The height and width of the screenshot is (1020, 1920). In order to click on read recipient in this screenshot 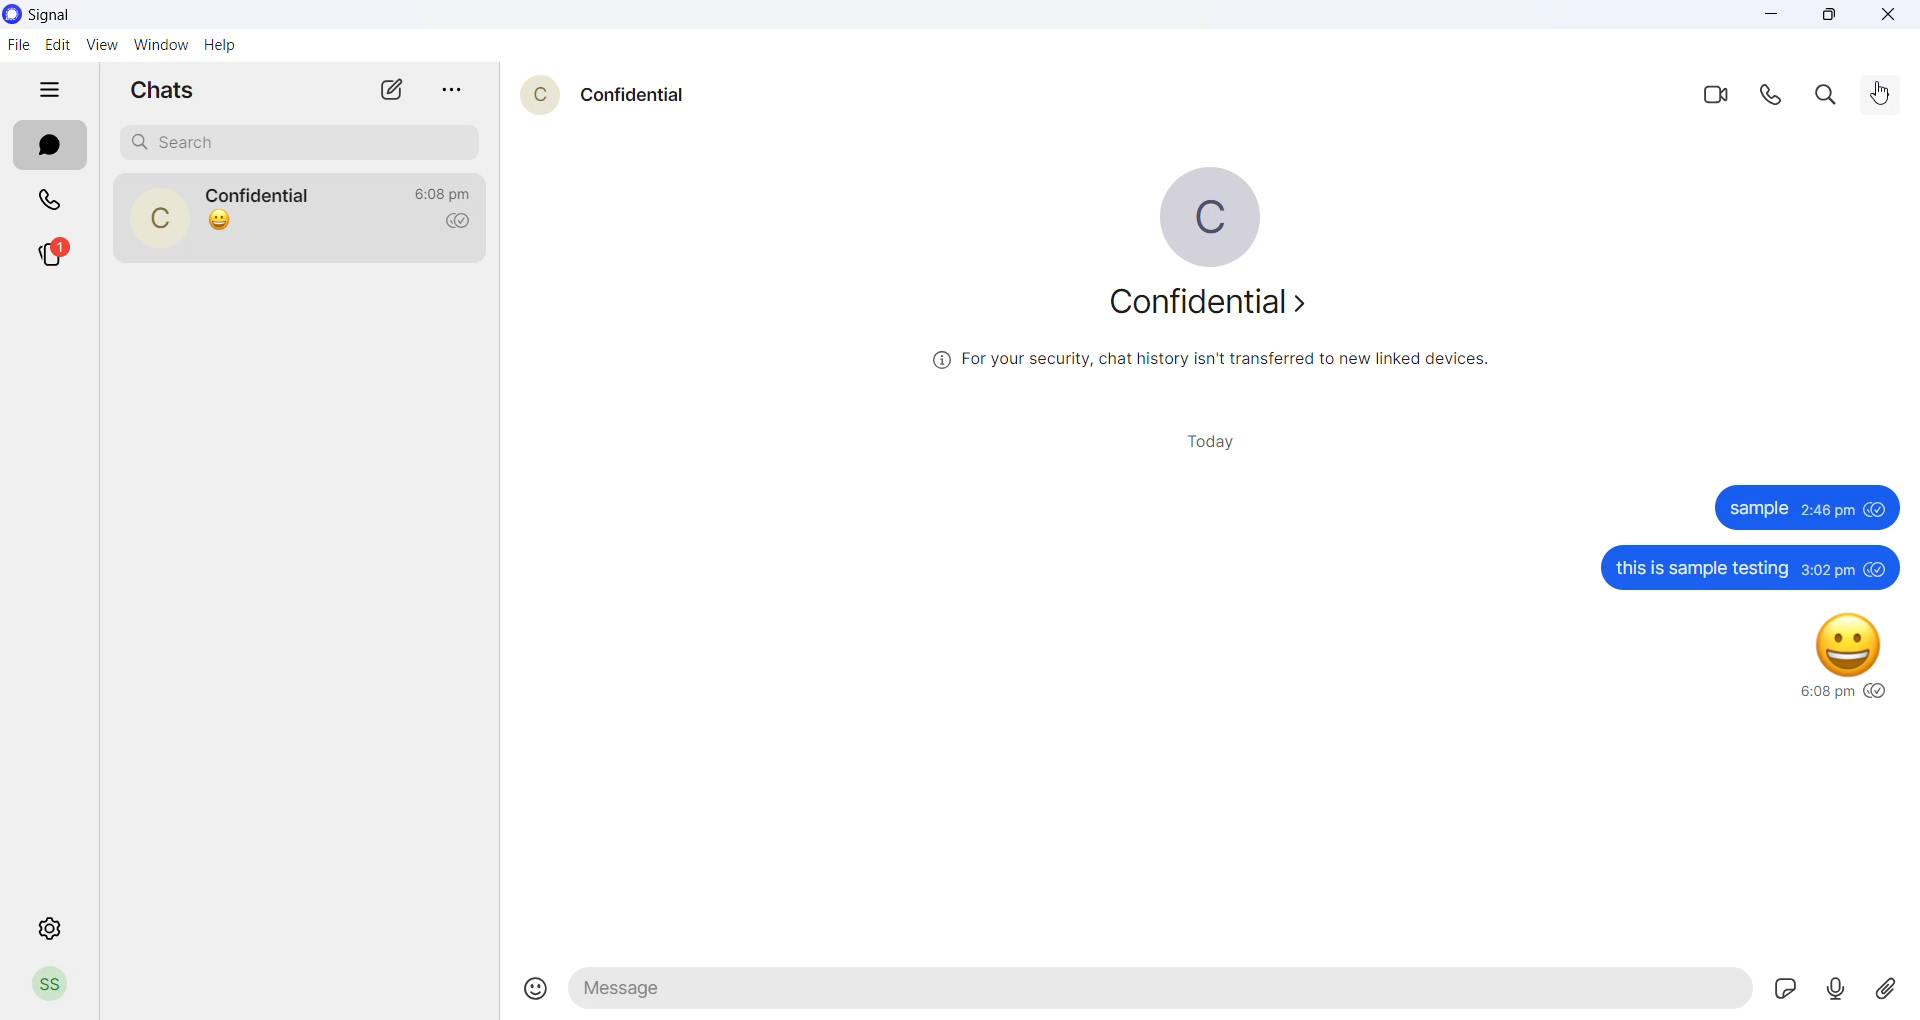, I will do `click(455, 223)`.